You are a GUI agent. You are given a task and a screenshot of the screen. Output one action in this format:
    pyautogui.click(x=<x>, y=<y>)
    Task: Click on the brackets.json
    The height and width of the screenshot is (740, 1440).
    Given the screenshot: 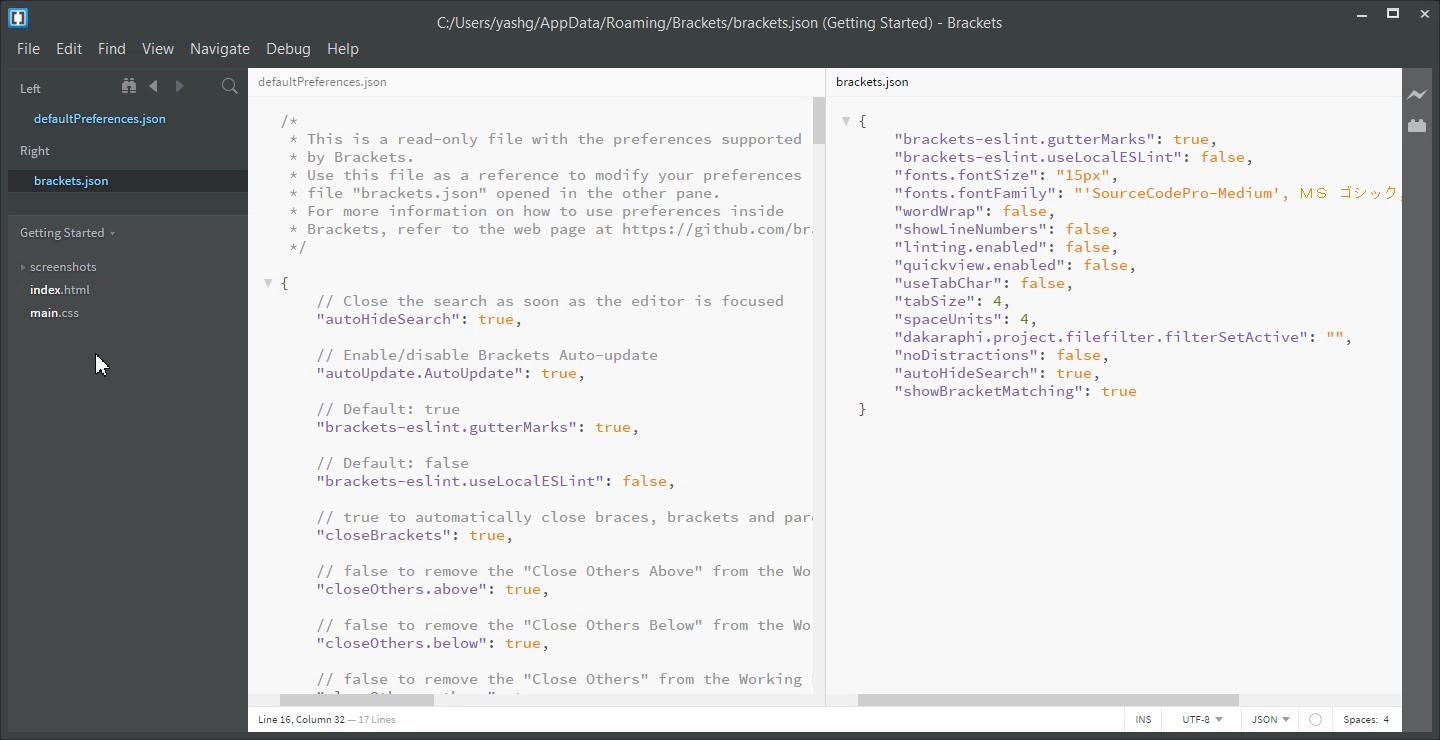 What is the action you would take?
    pyautogui.click(x=125, y=180)
    